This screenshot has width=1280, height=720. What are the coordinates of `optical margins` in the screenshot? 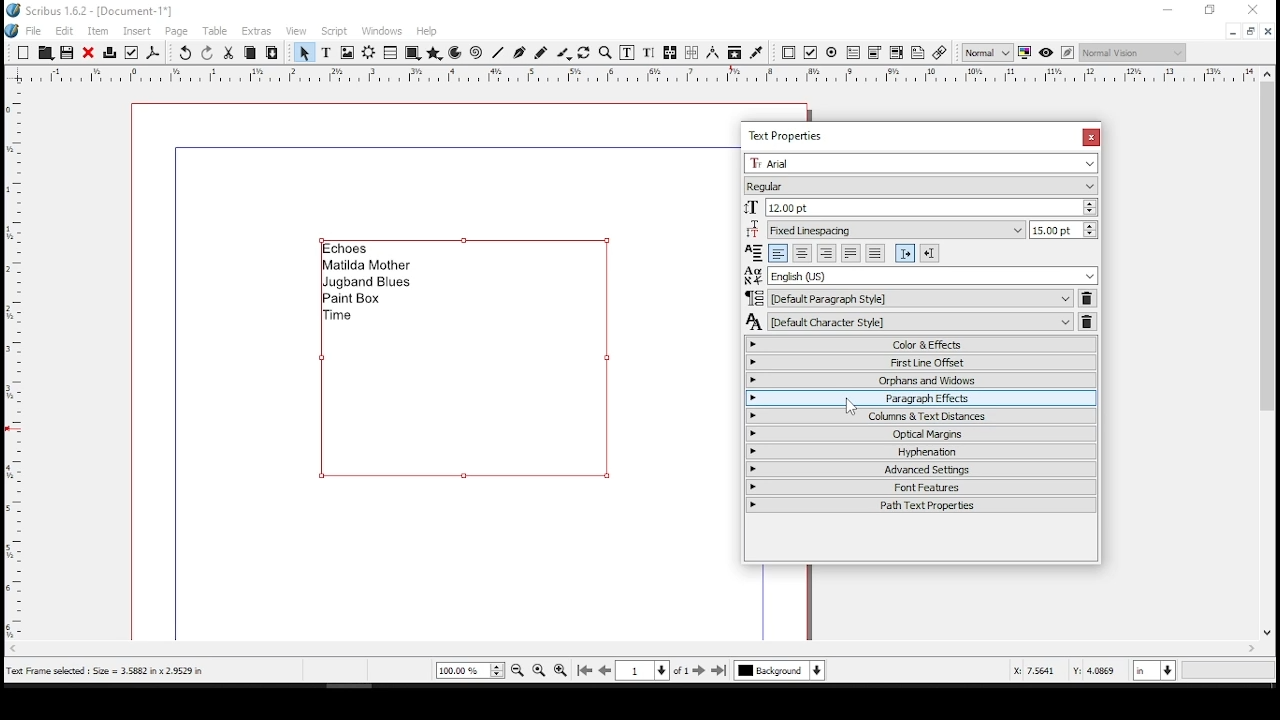 It's located at (921, 434).